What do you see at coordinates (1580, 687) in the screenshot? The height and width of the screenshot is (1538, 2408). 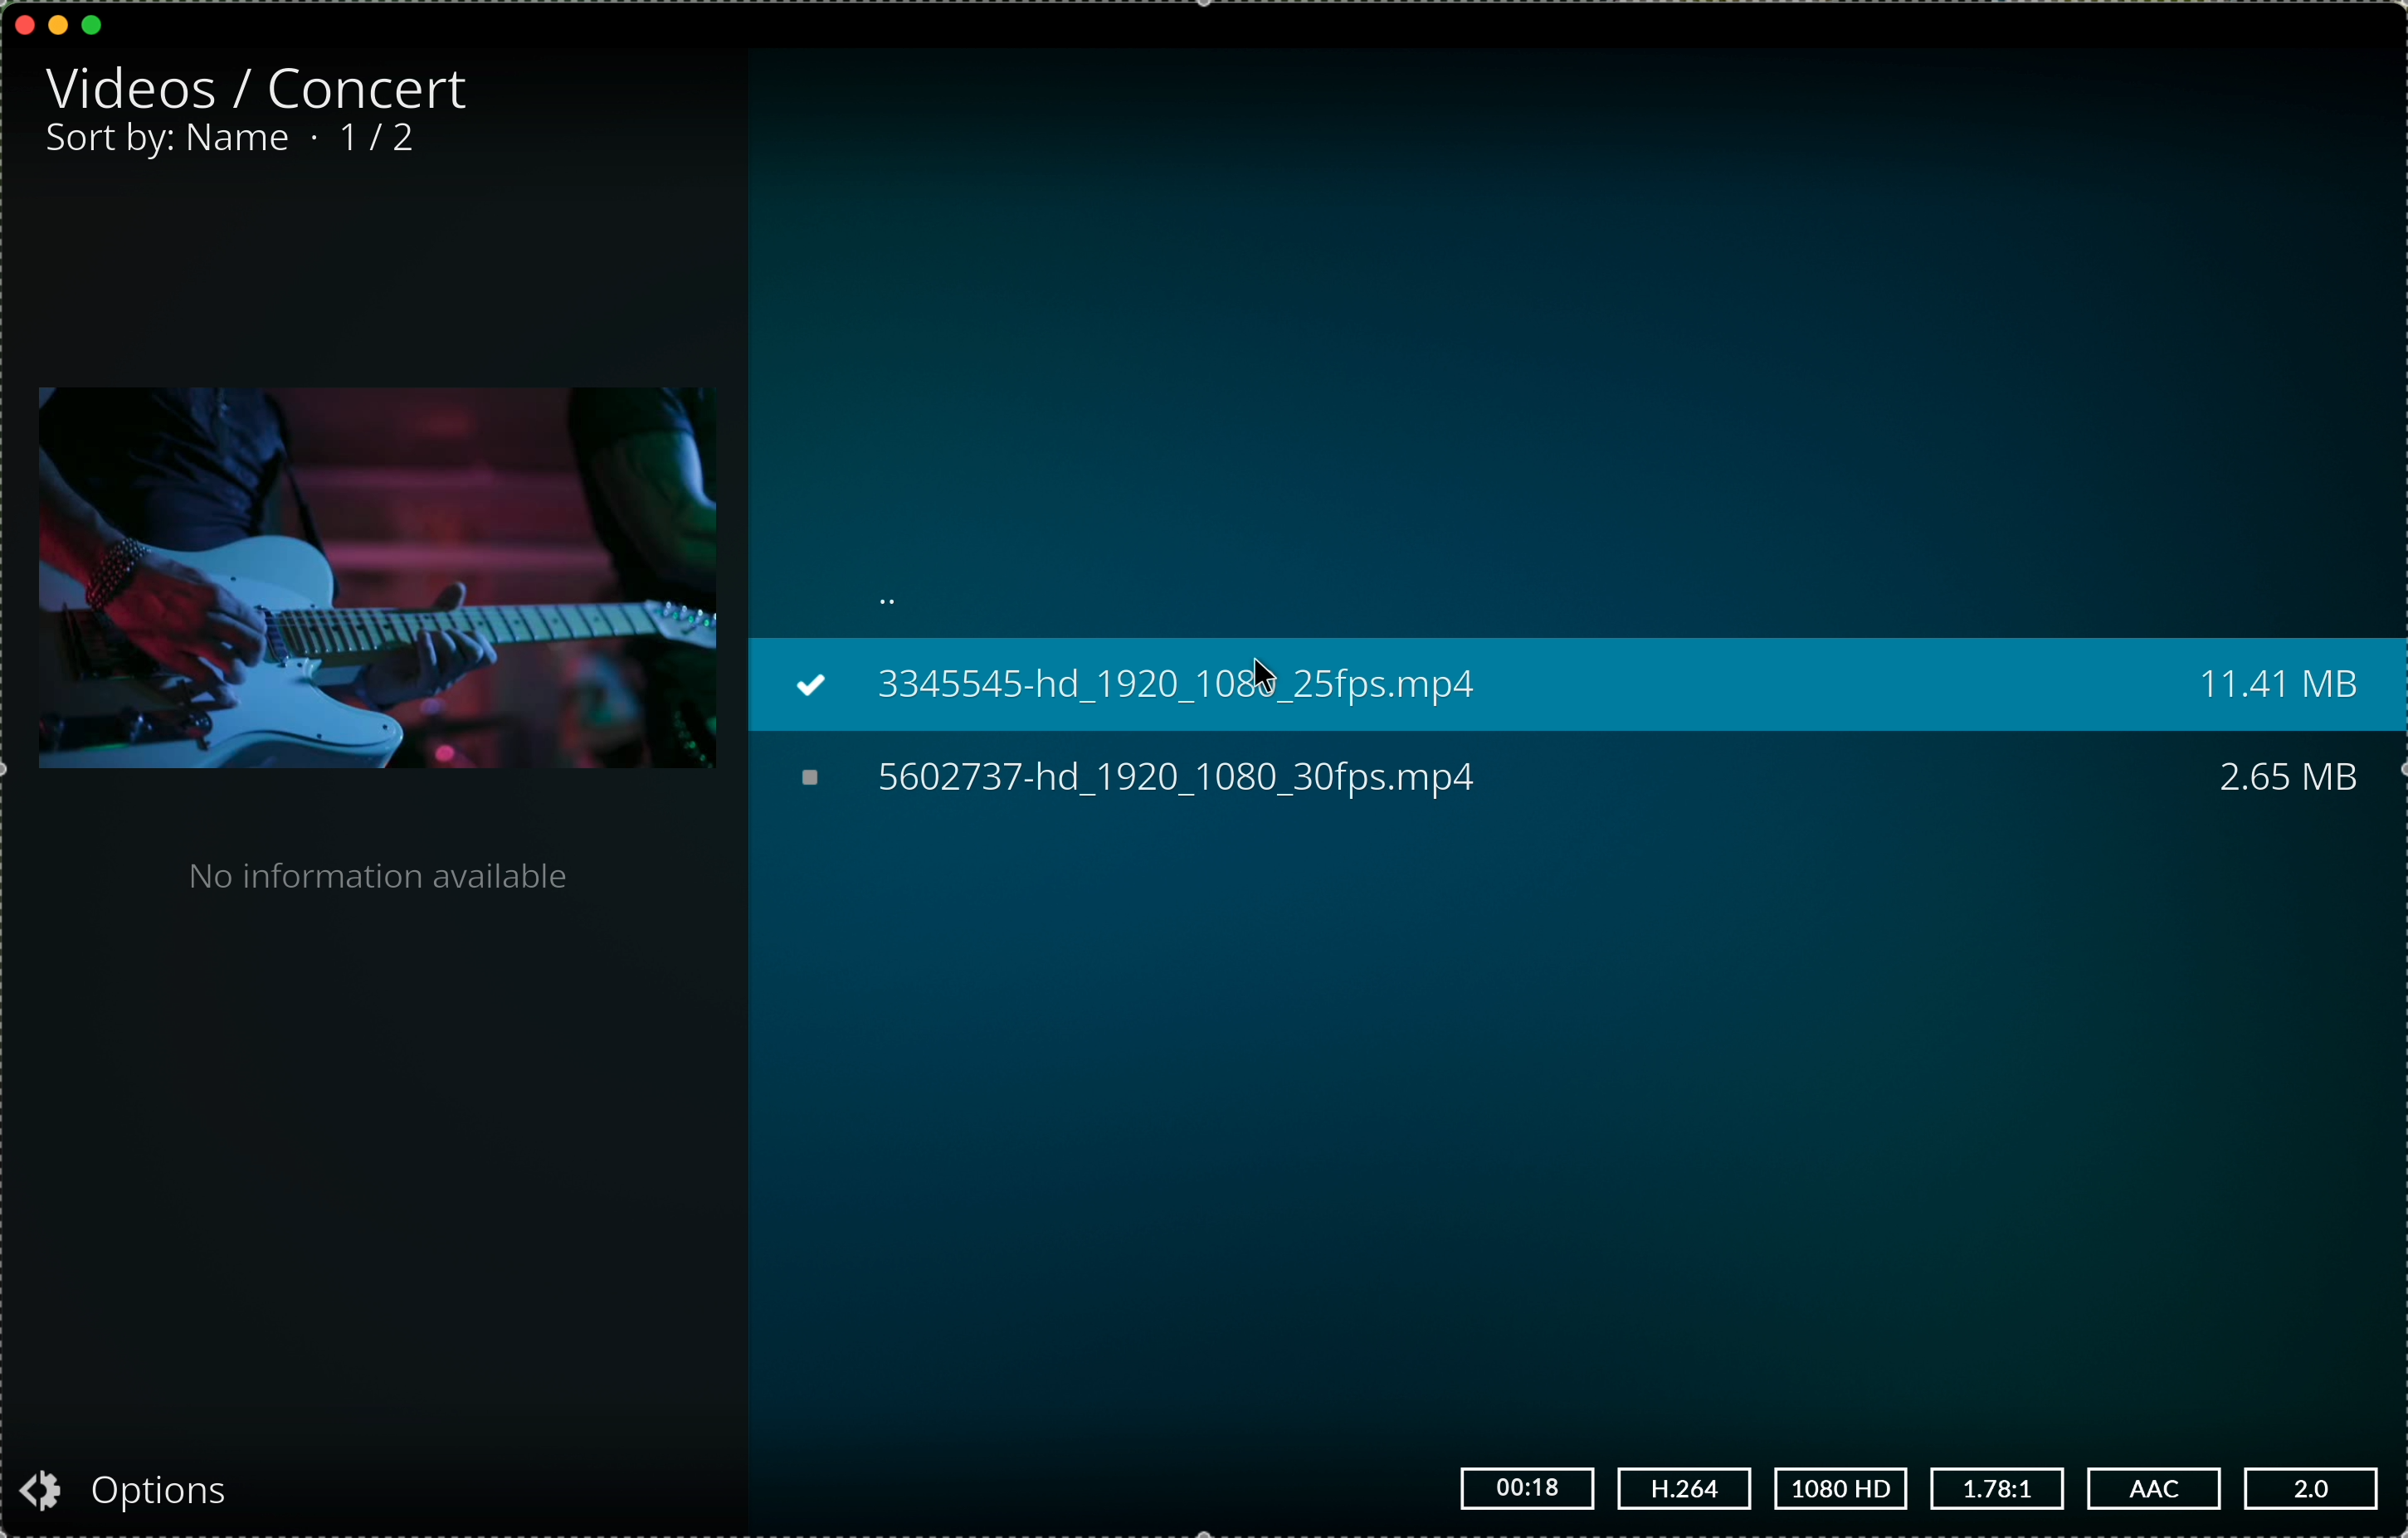 I see `` at bounding box center [1580, 687].